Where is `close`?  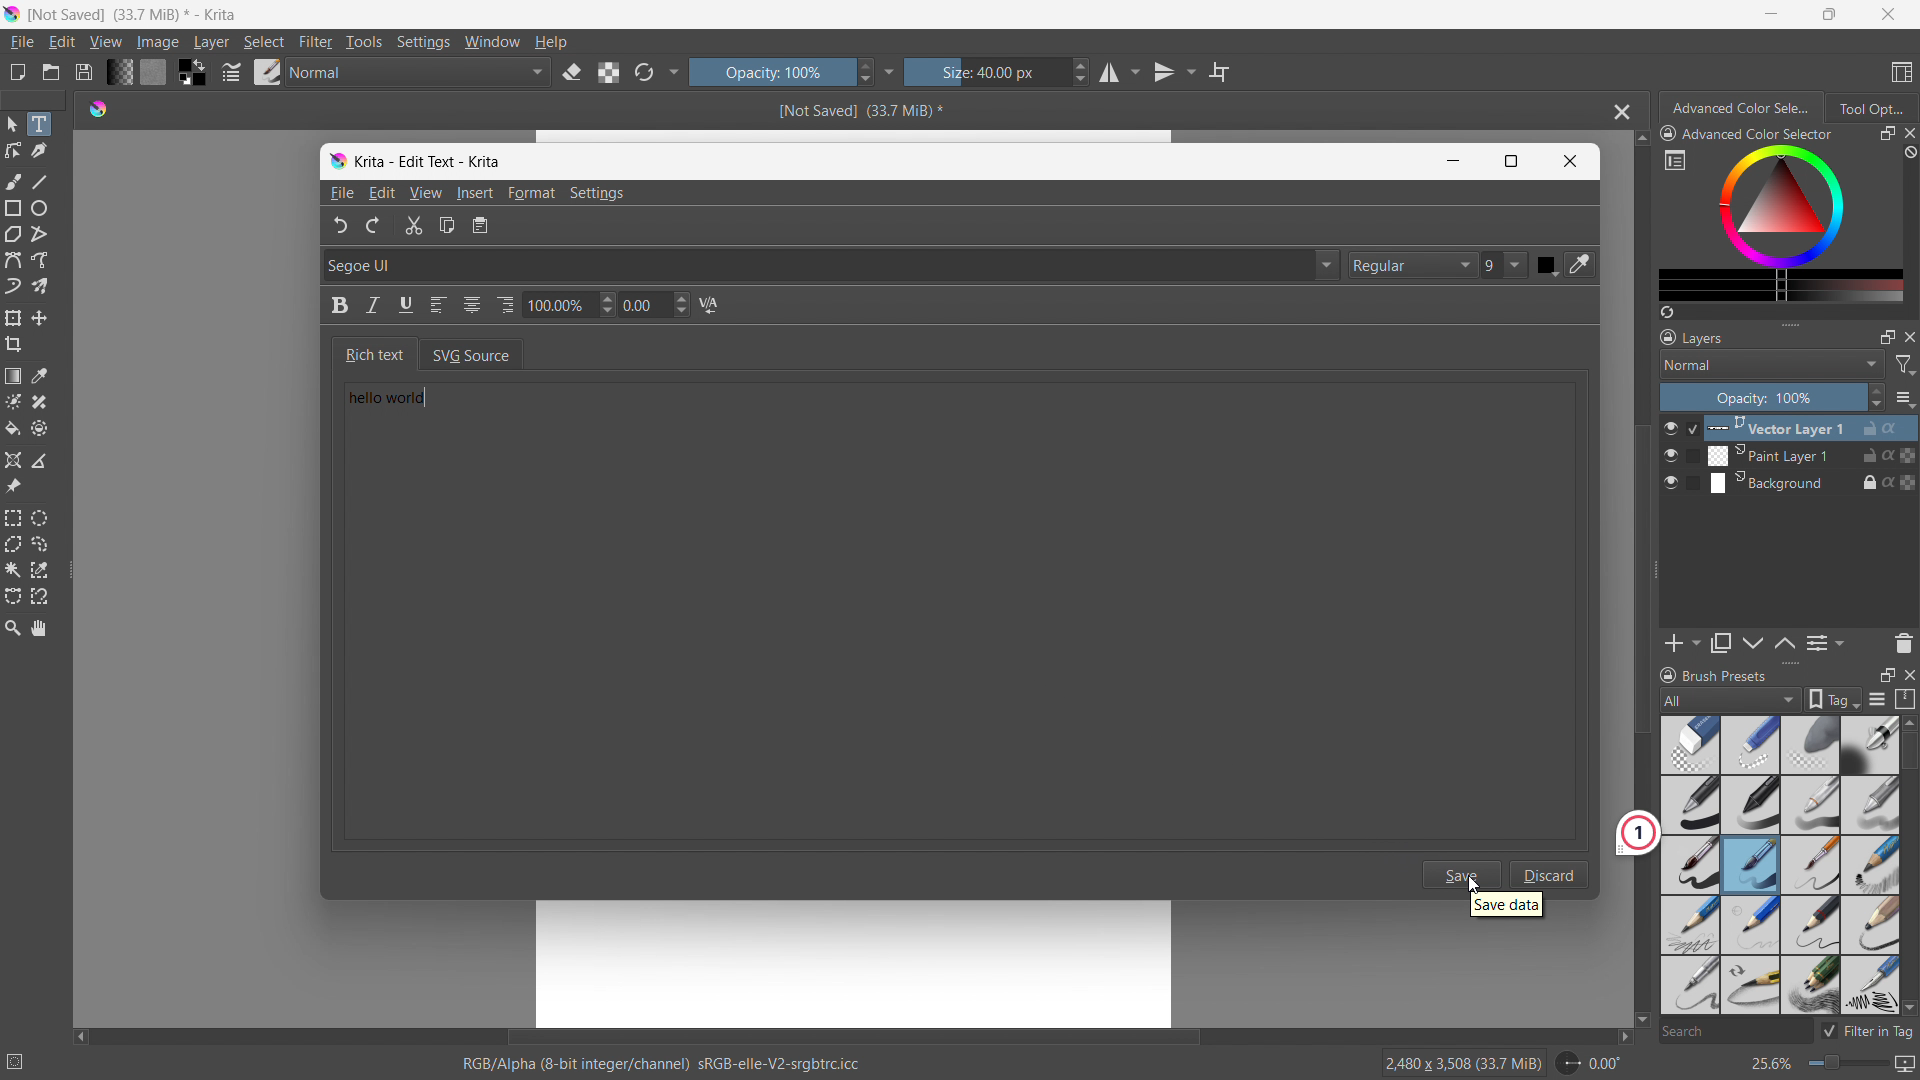
close is located at coordinates (1908, 133).